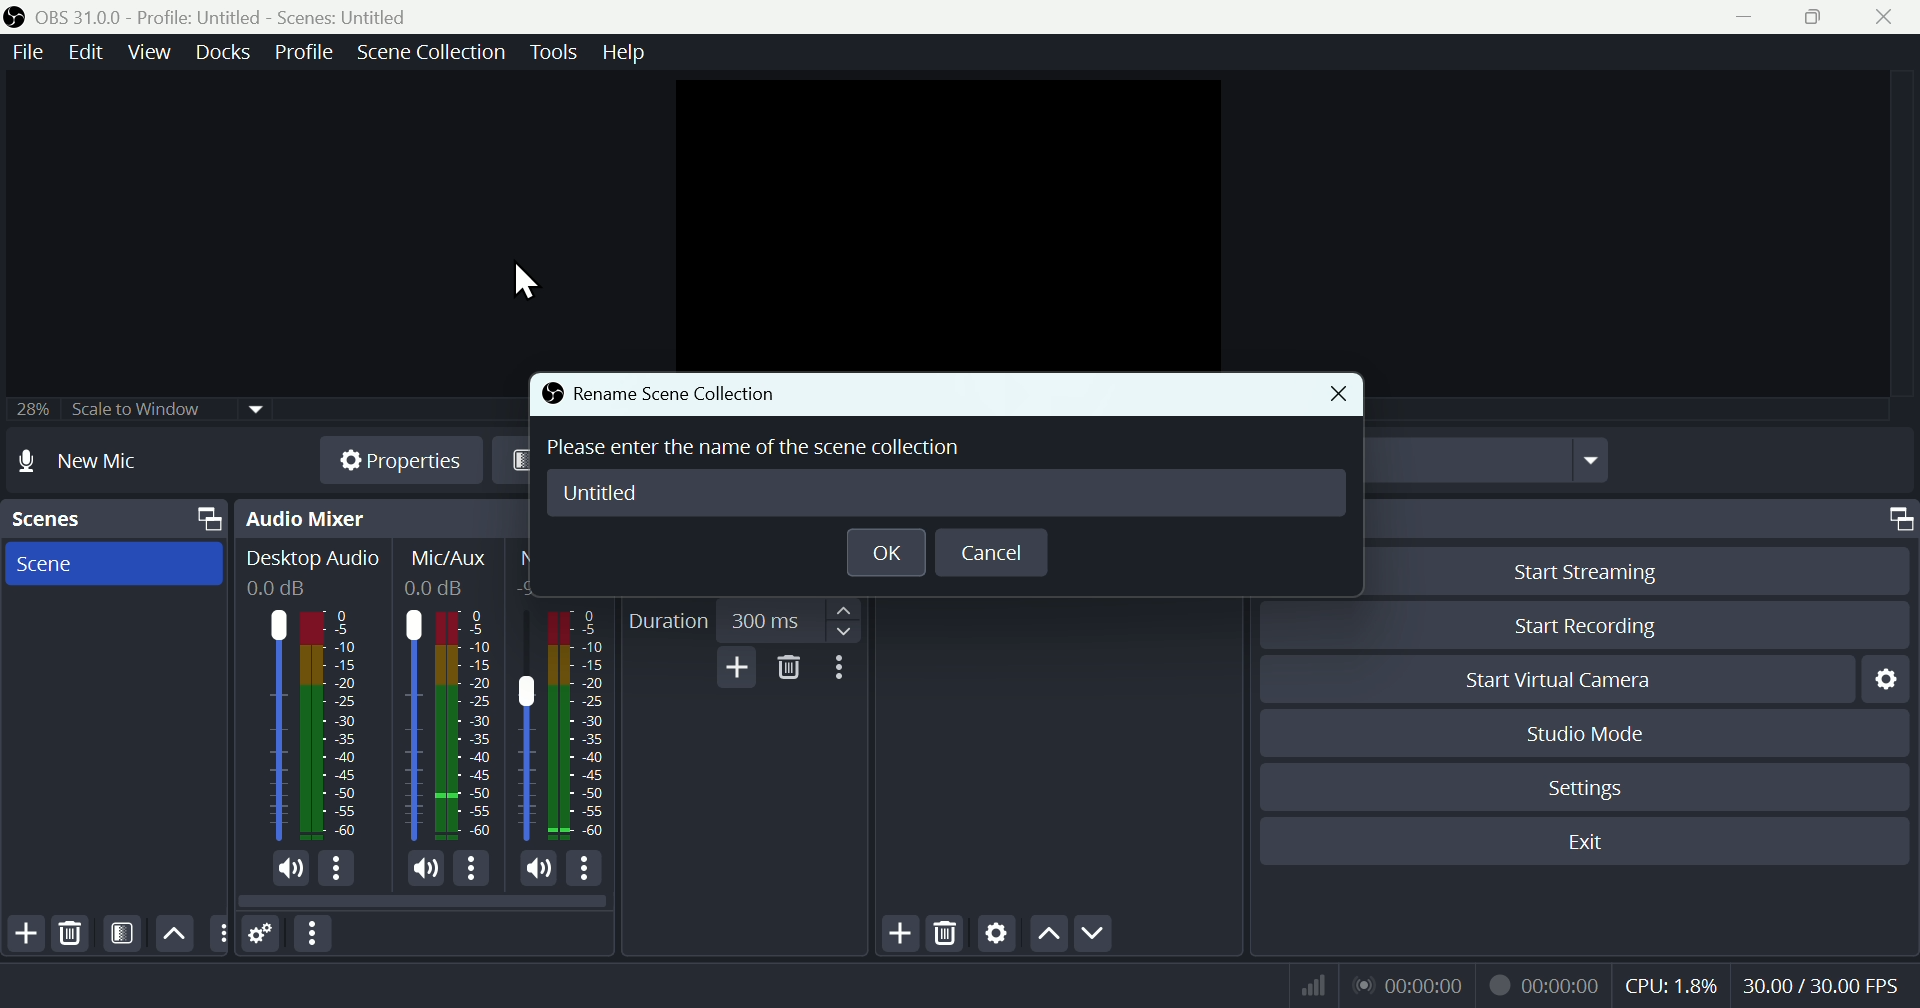 This screenshot has height=1008, width=1920. Describe the element at coordinates (528, 728) in the screenshot. I see `New Mic` at that location.